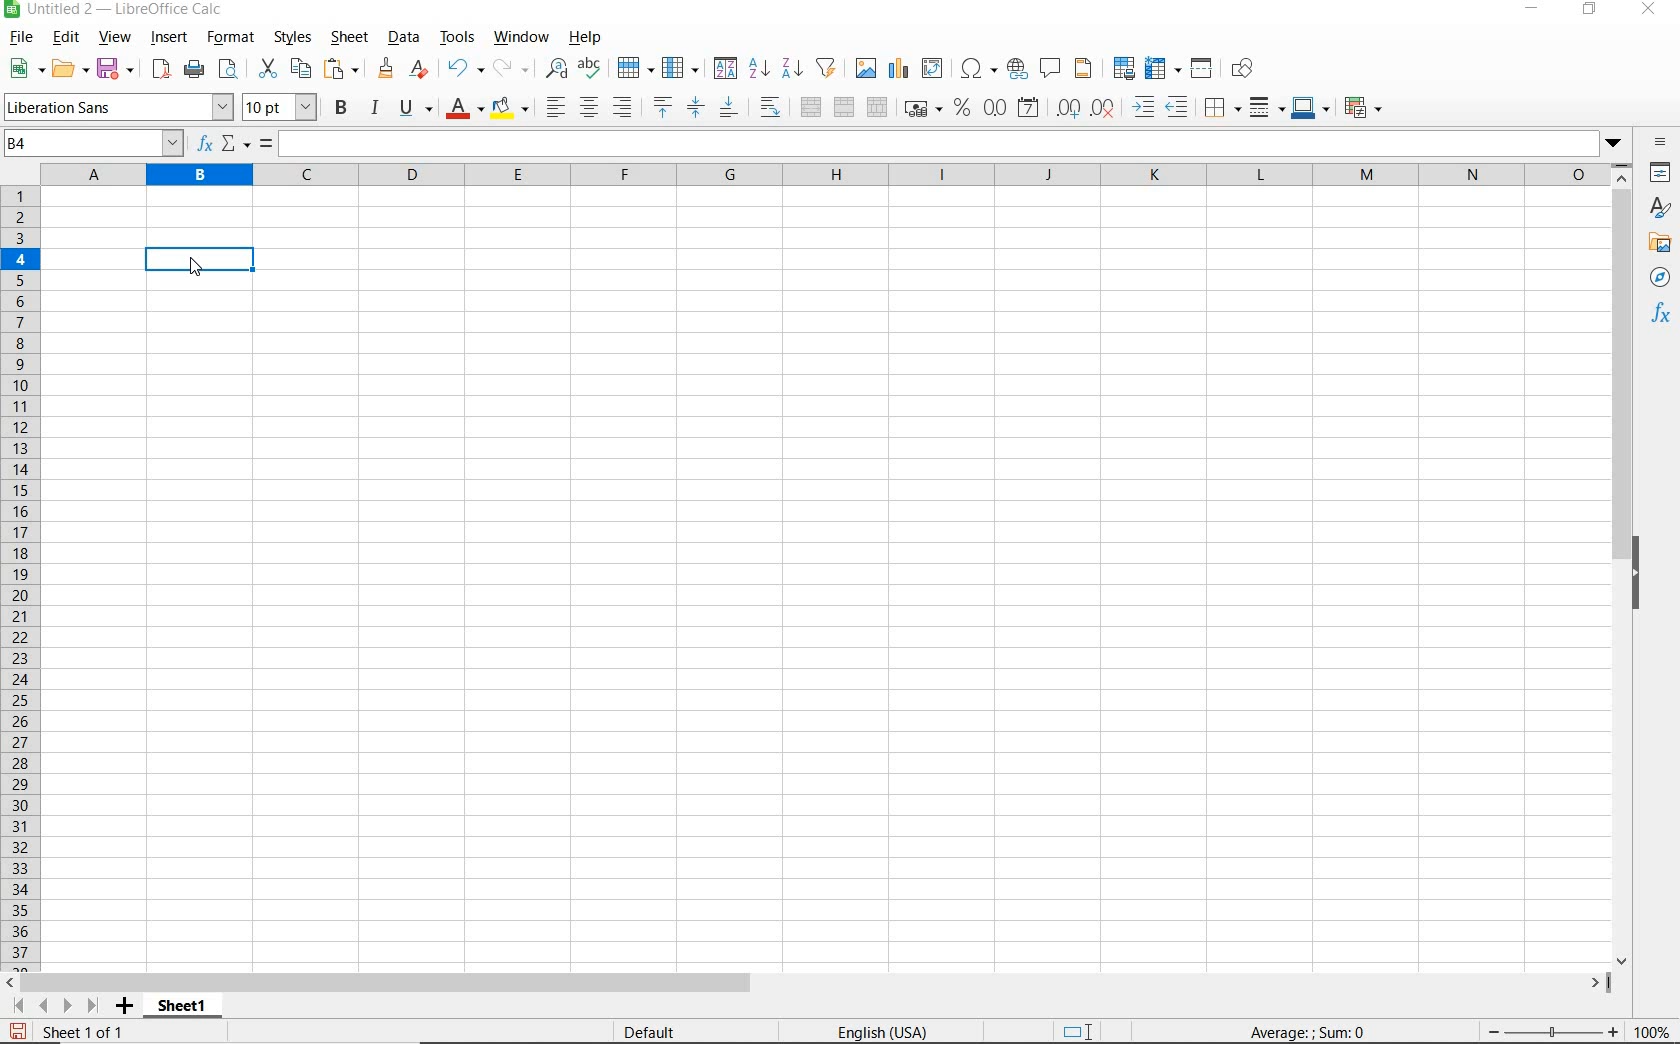  I want to click on merge and center or unmerge cells, so click(810, 107).